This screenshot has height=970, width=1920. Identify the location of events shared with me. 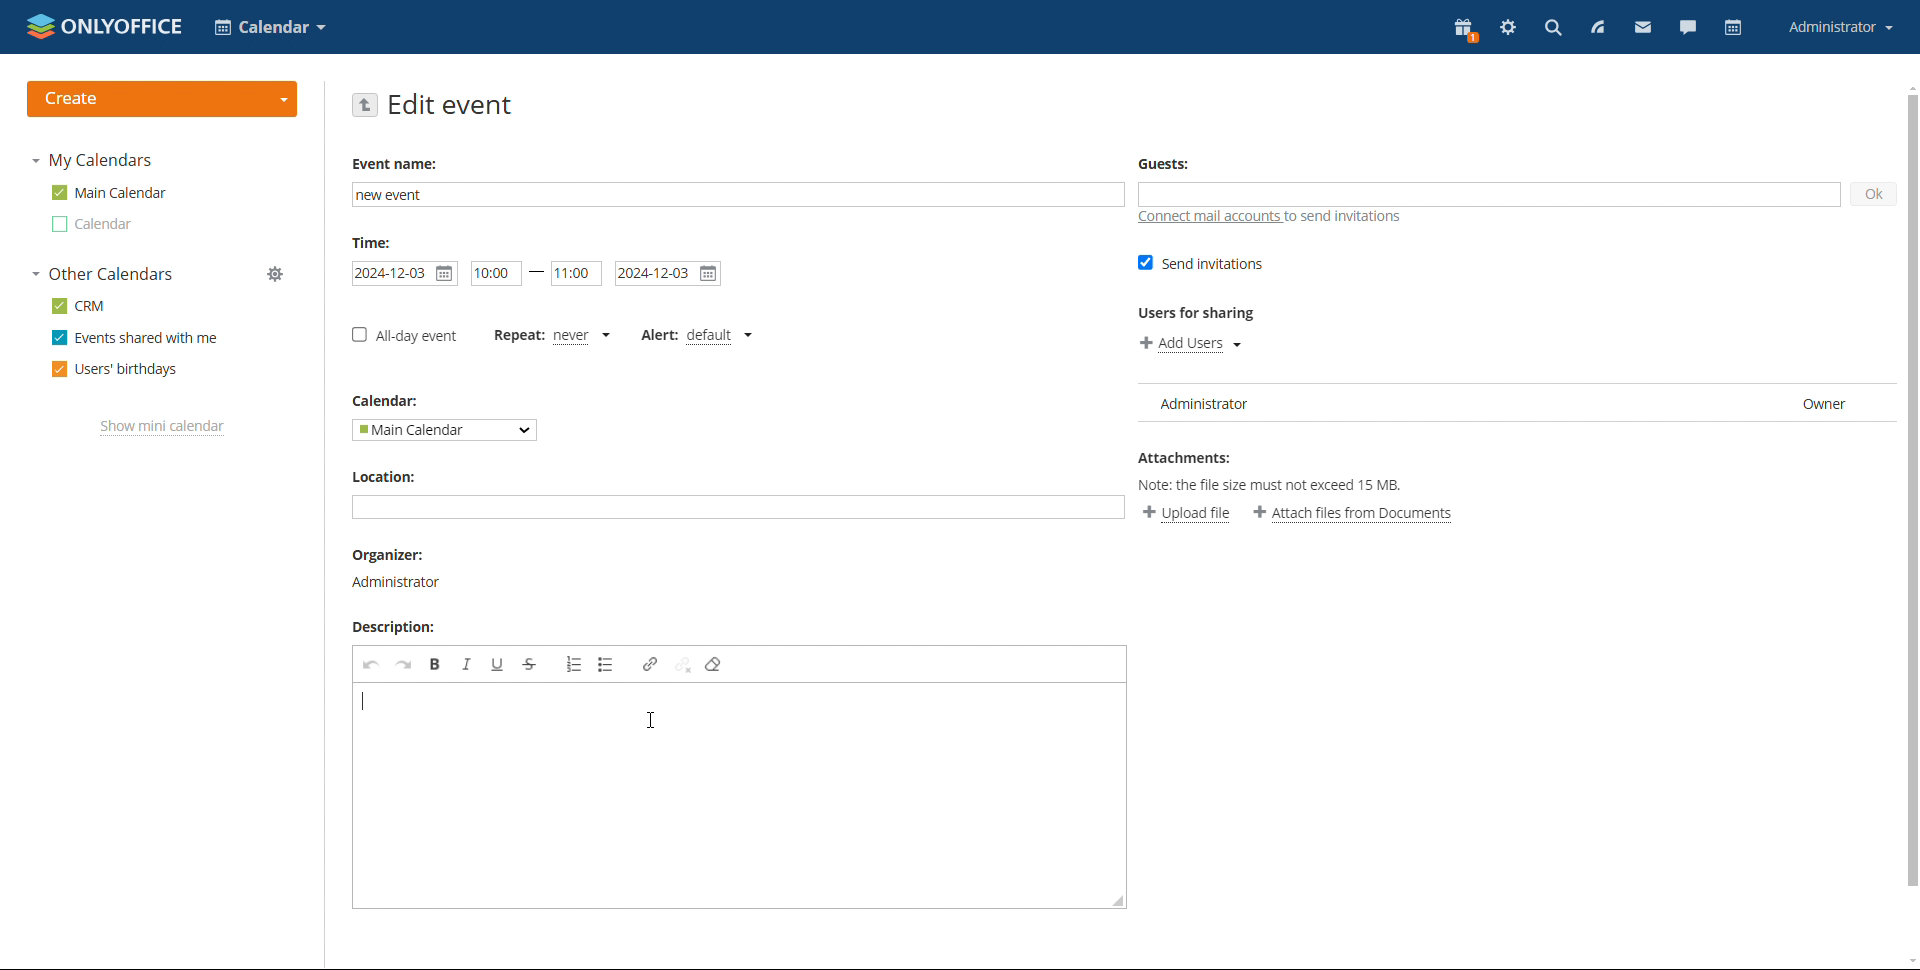
(136, 337).